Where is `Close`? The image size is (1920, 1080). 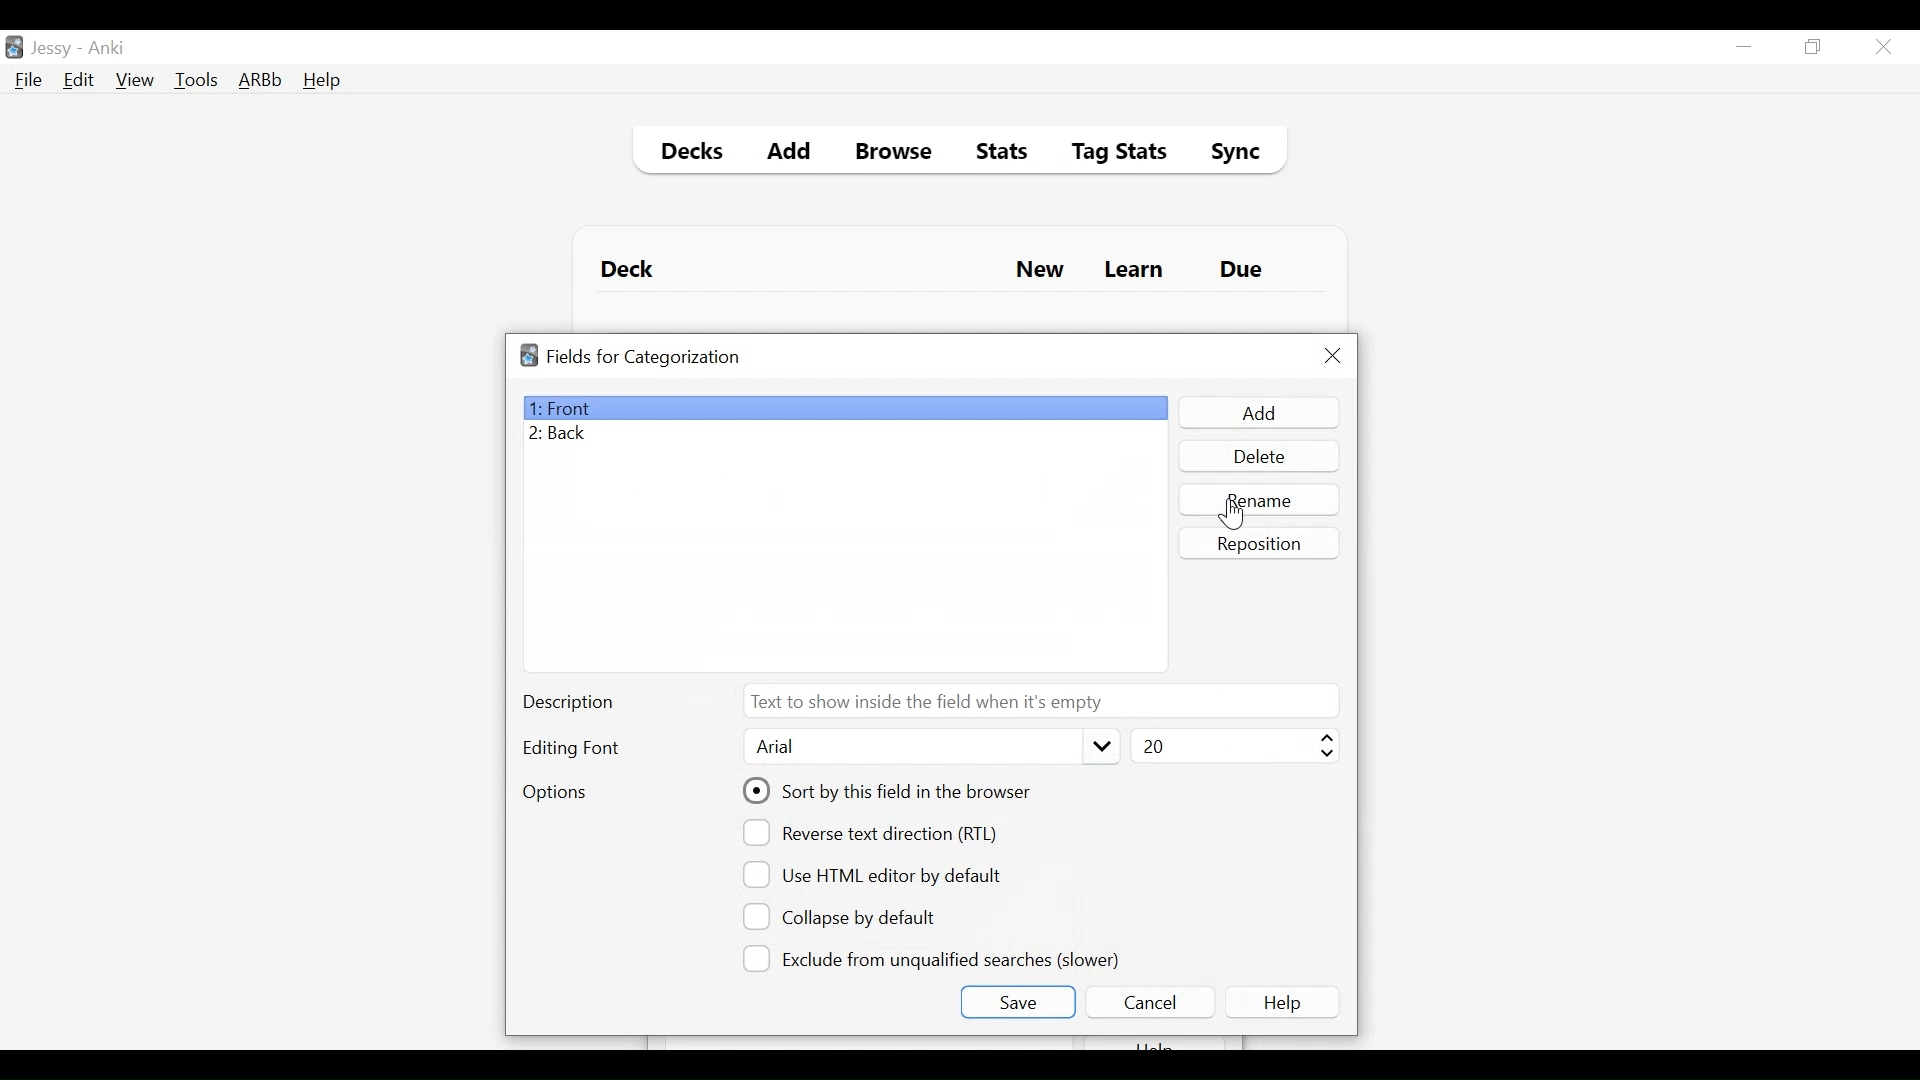
Close is located at coordinates (1883, 47).